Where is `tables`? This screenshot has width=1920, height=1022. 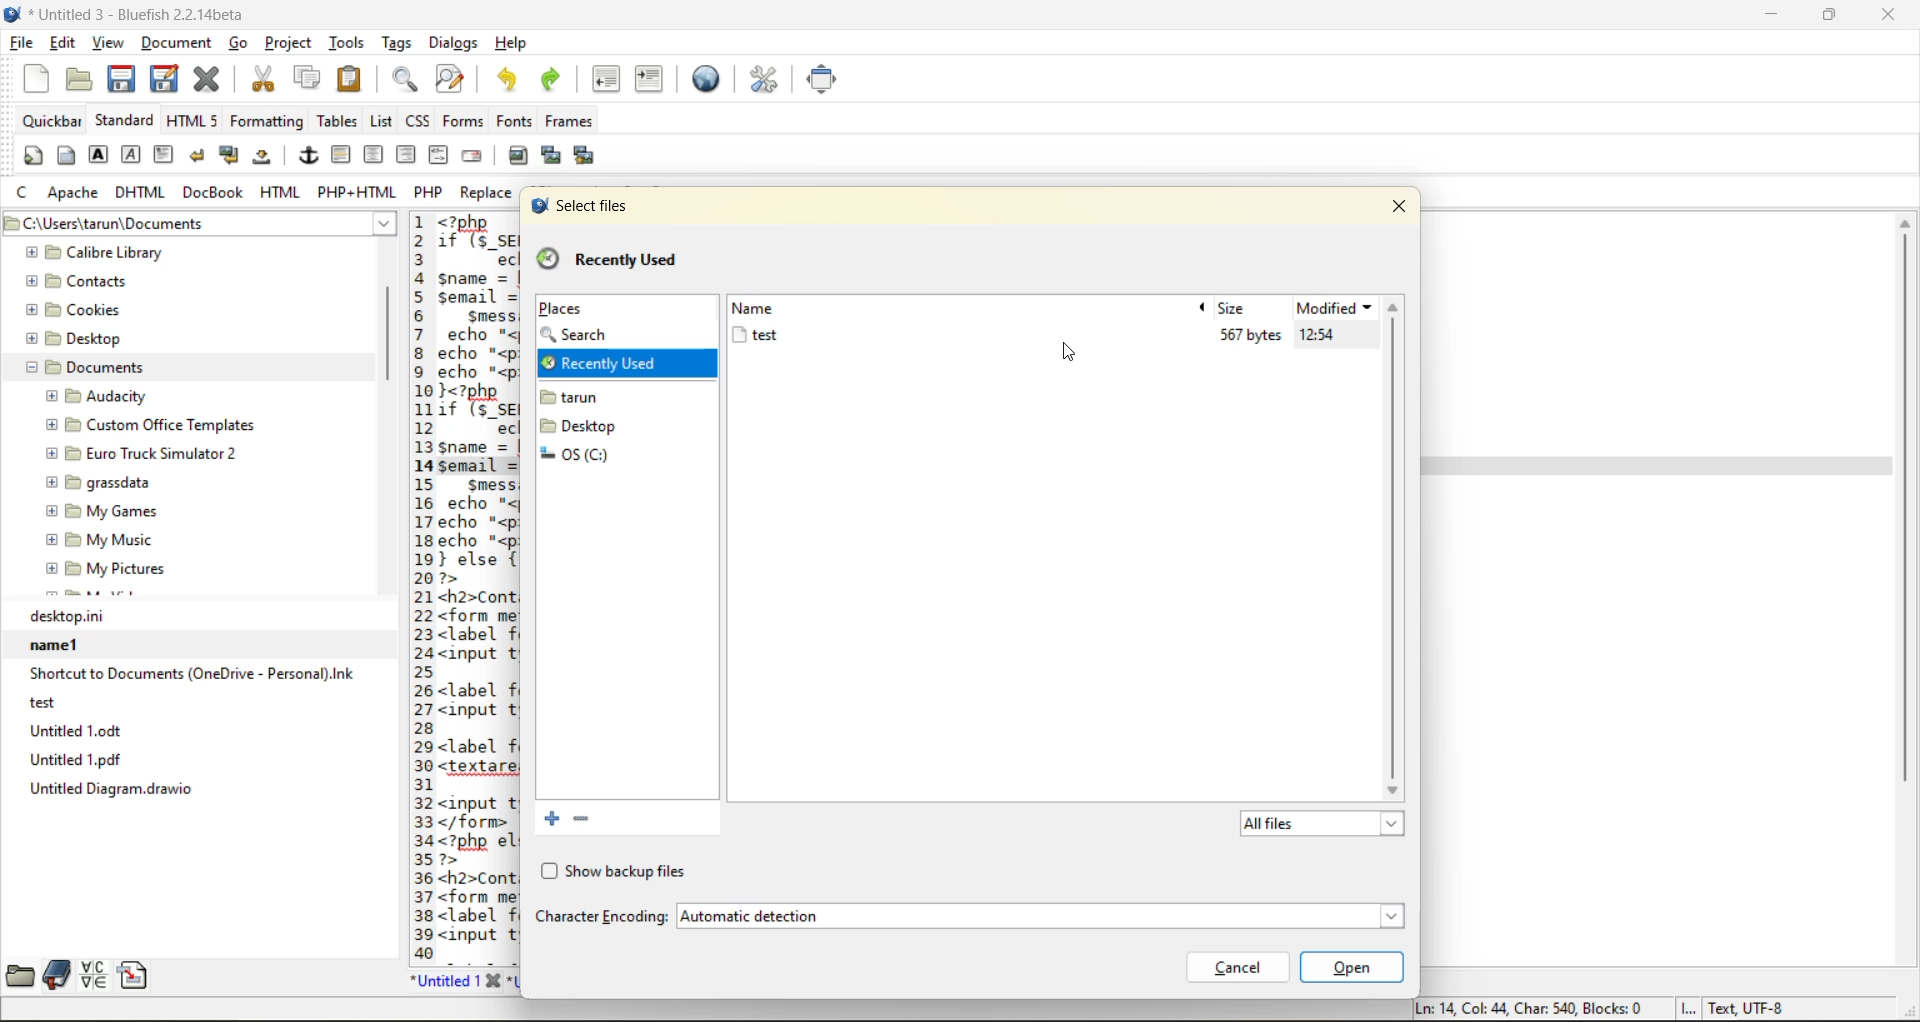
tables is located at coordinates (335, 121).